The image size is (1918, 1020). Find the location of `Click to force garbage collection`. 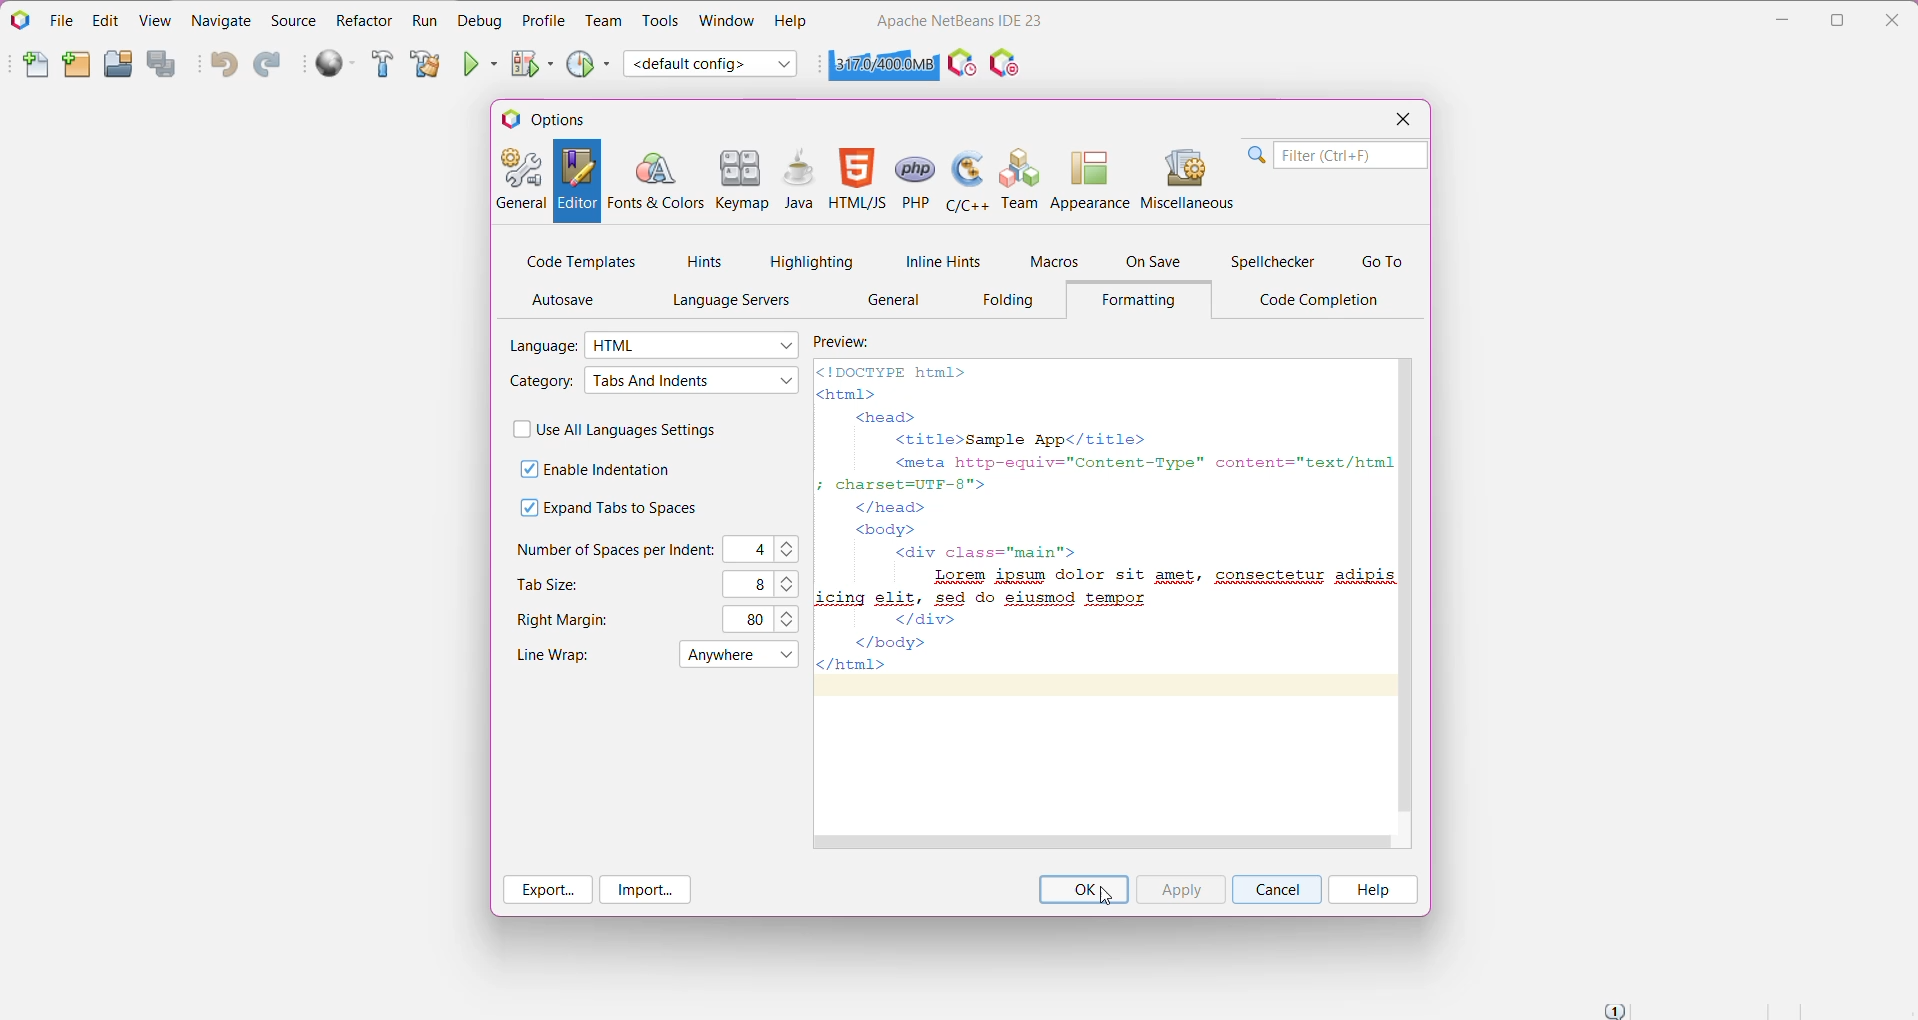

Click to force garbage collection is located at coordinates (883, 64).